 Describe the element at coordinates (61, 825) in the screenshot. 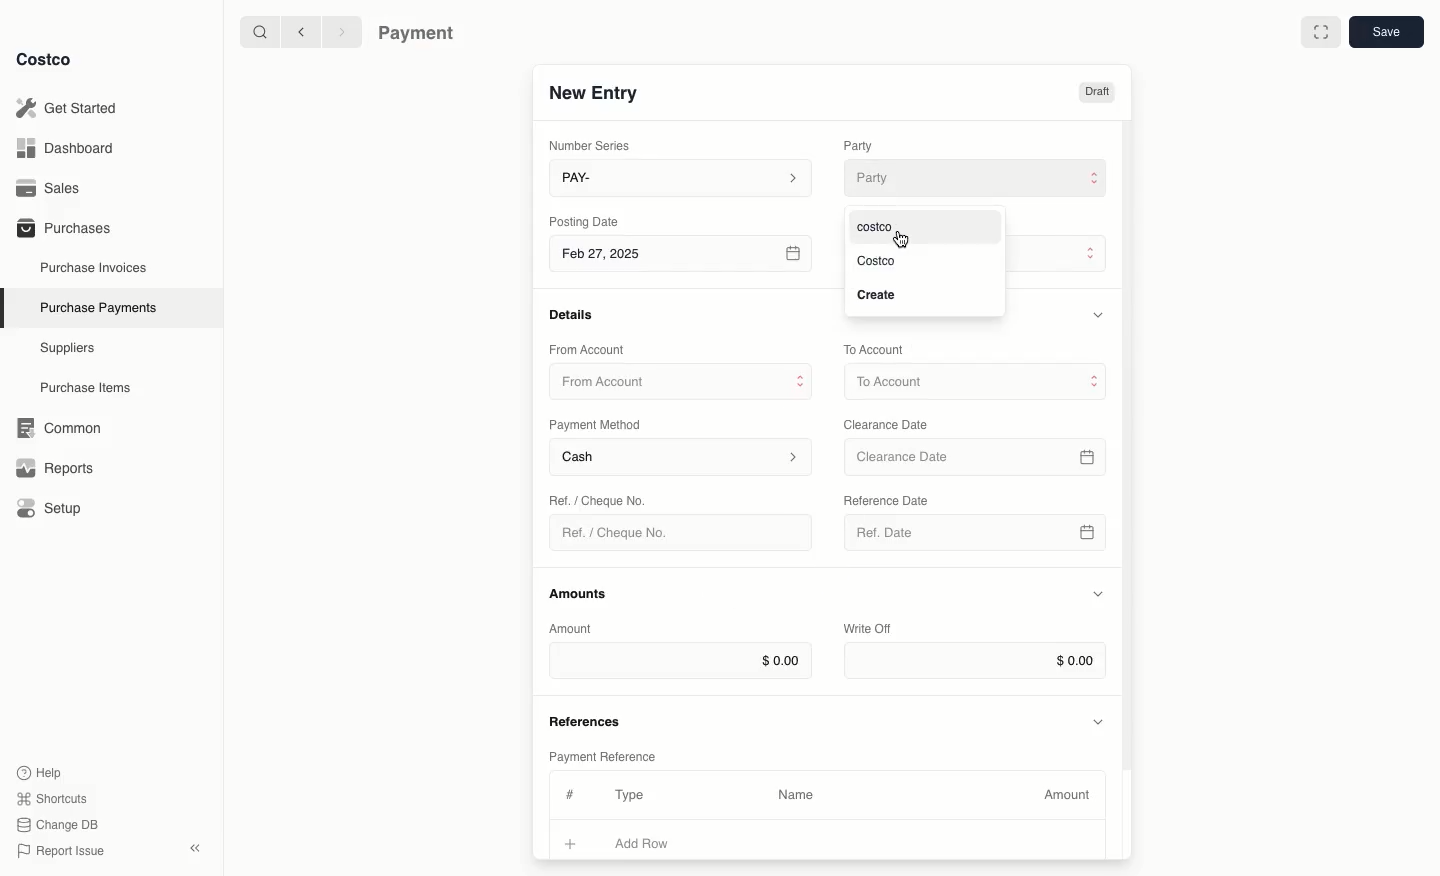

I see `Change DB` at that location.